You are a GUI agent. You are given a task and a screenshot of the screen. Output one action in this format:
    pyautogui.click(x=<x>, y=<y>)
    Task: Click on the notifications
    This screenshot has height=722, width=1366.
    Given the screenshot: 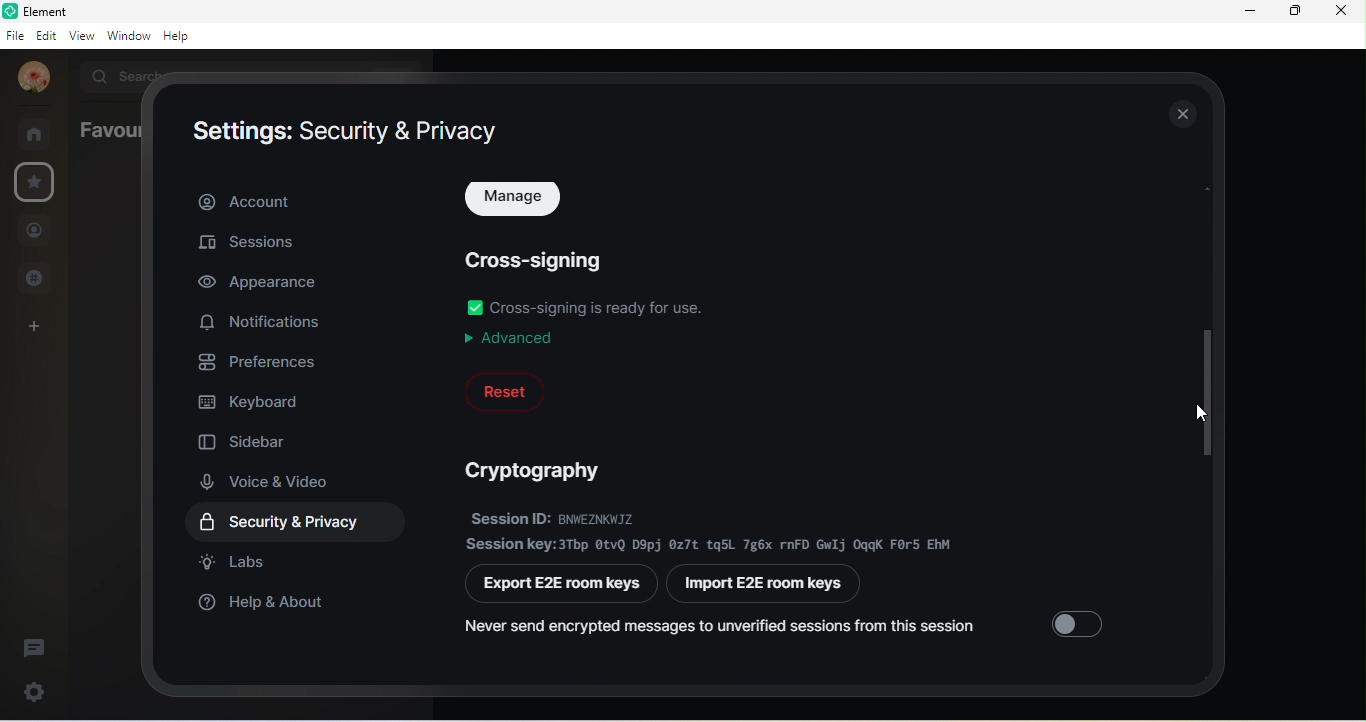 What is the action you would take?
    pyautogui.click(x=266, y=323)
    